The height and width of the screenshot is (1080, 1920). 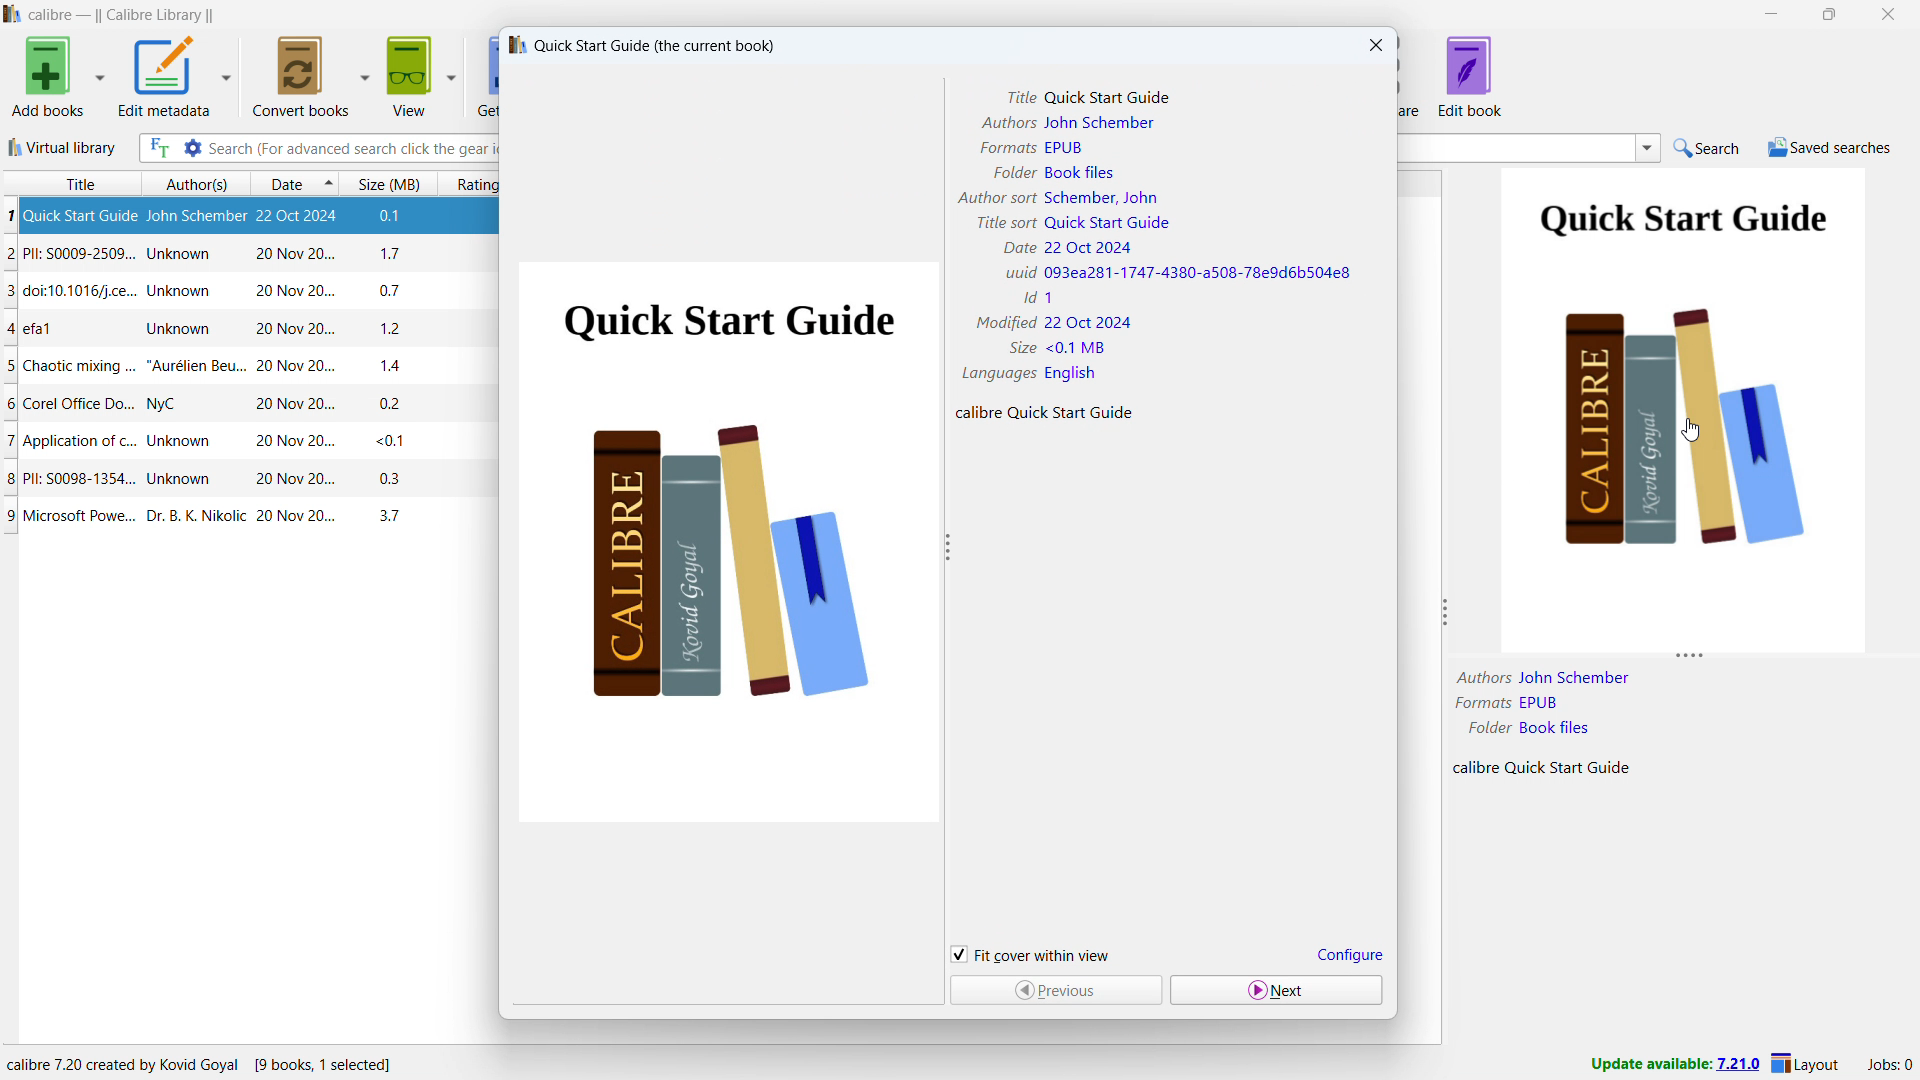 I want to click on Drop down, so click(x=1648, y=148).